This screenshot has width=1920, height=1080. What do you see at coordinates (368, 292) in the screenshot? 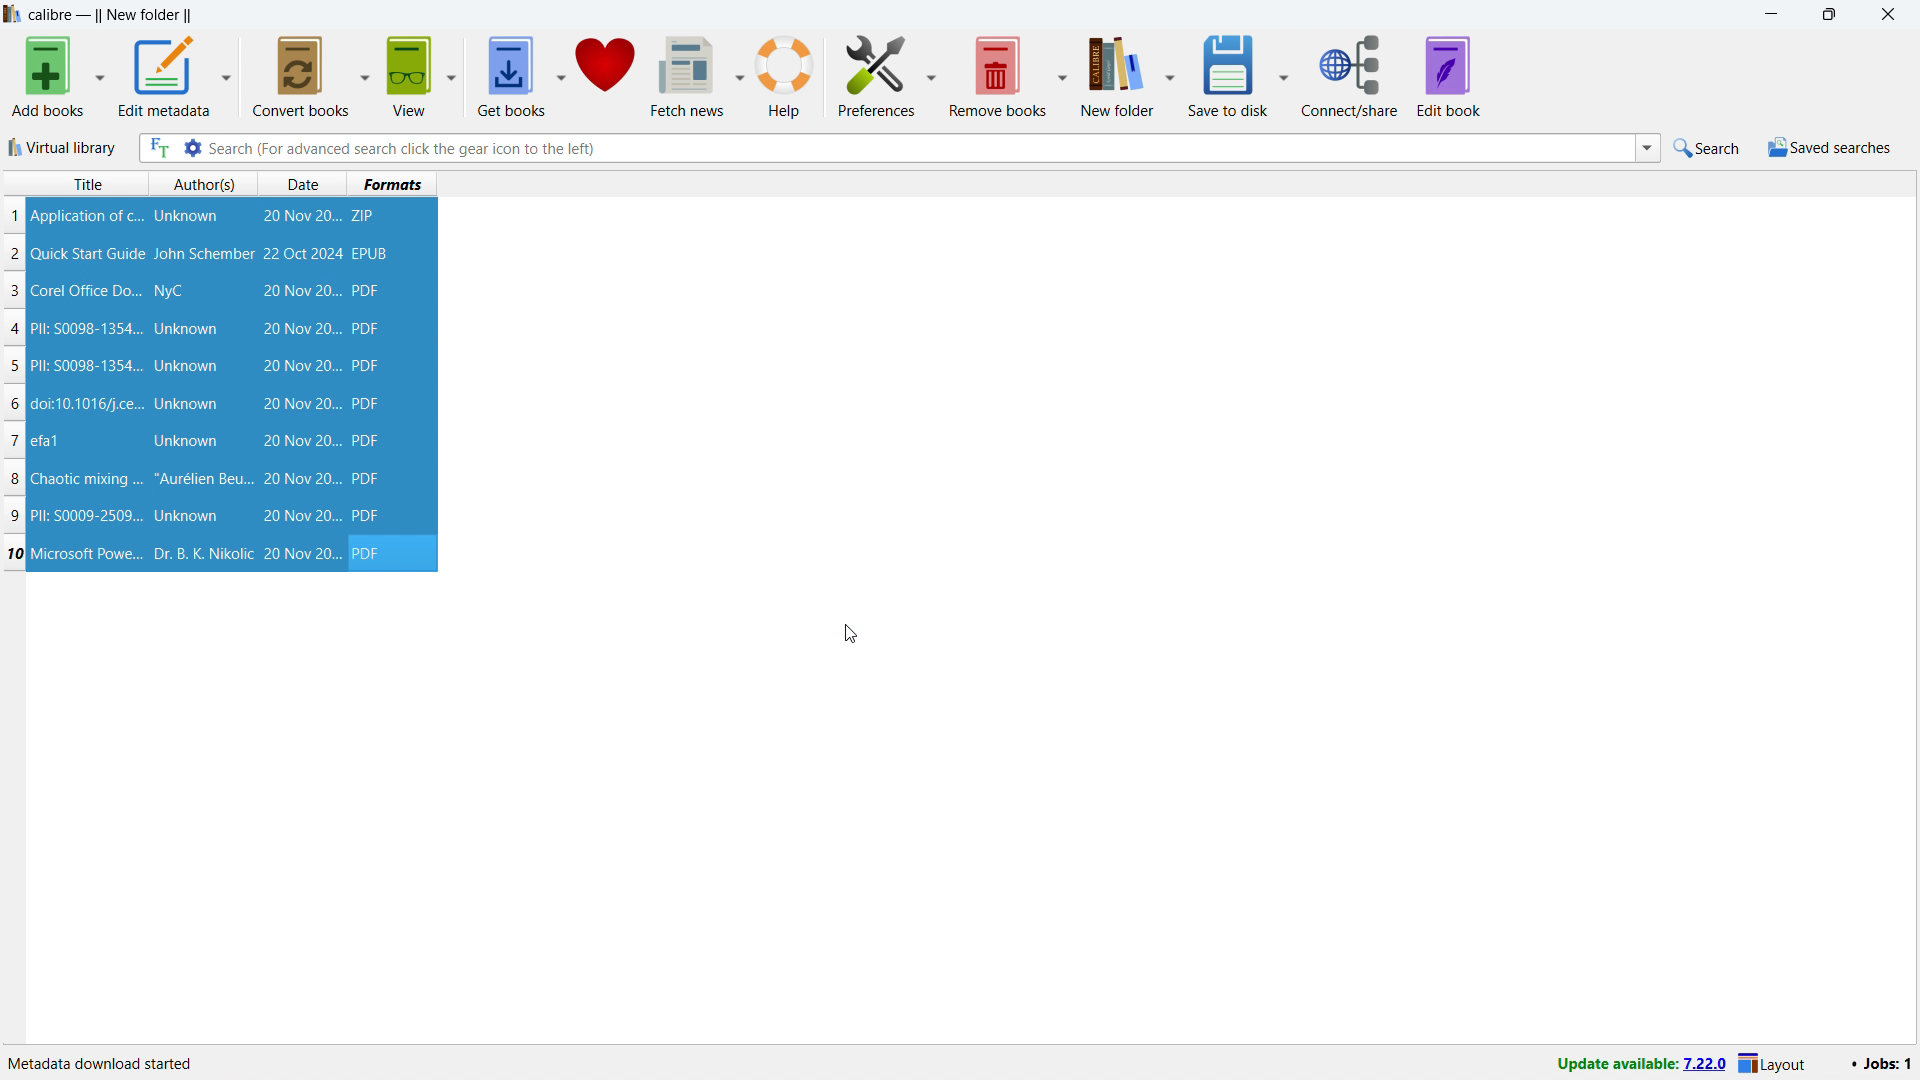
I see `PDF` at bounding box center [368, 292].